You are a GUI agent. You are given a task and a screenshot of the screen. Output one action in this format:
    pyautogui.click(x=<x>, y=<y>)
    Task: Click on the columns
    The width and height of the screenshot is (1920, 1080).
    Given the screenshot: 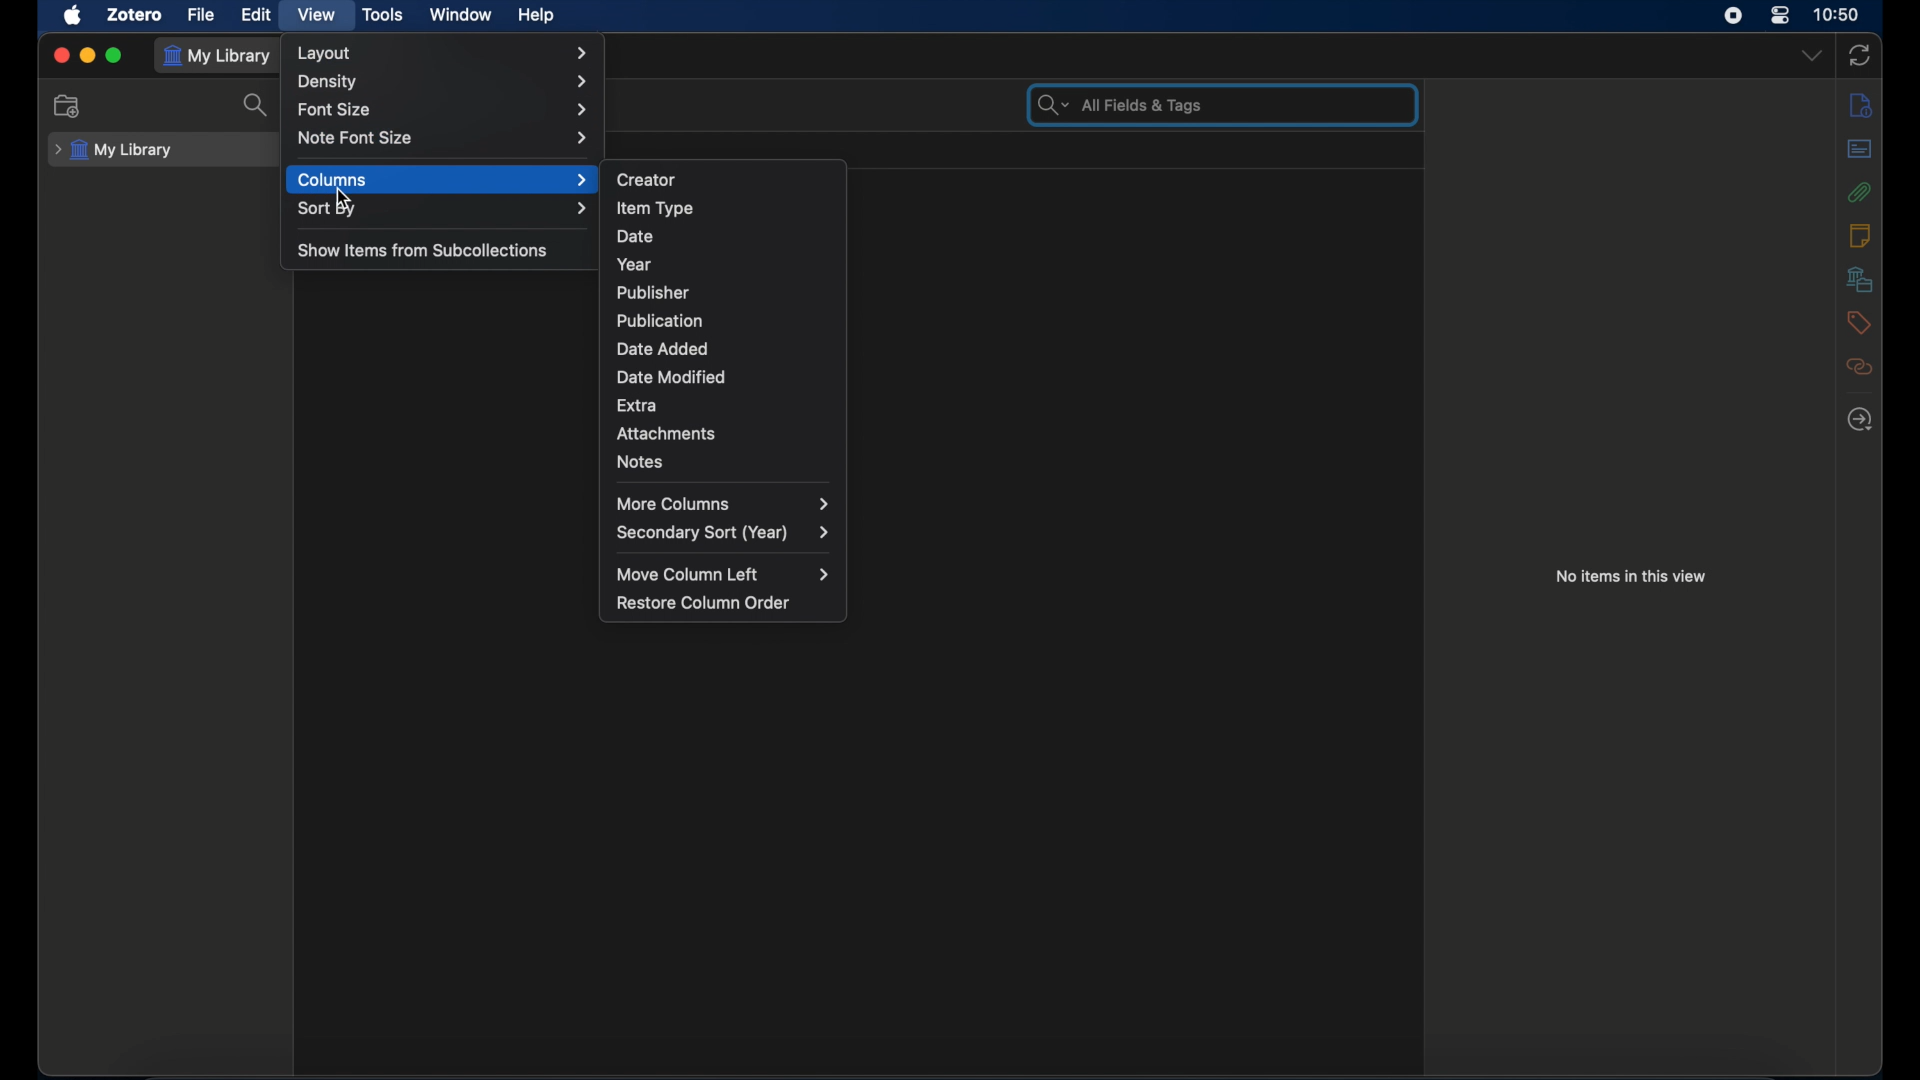 What is the action you would take?
    pyautogui.click(x=443, y=181)
    